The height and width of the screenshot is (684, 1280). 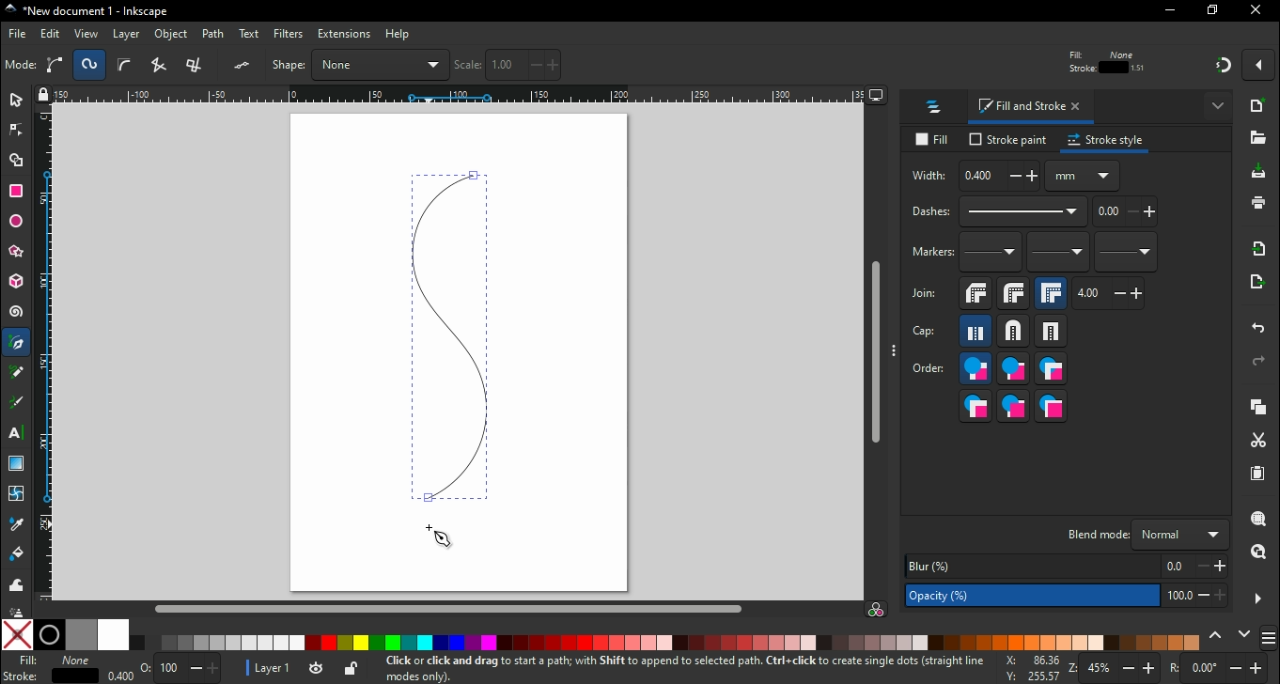 What do you see at coordinates (1259, 176) in the screenshot?
I see `save` at bounding box center [1259, 176].